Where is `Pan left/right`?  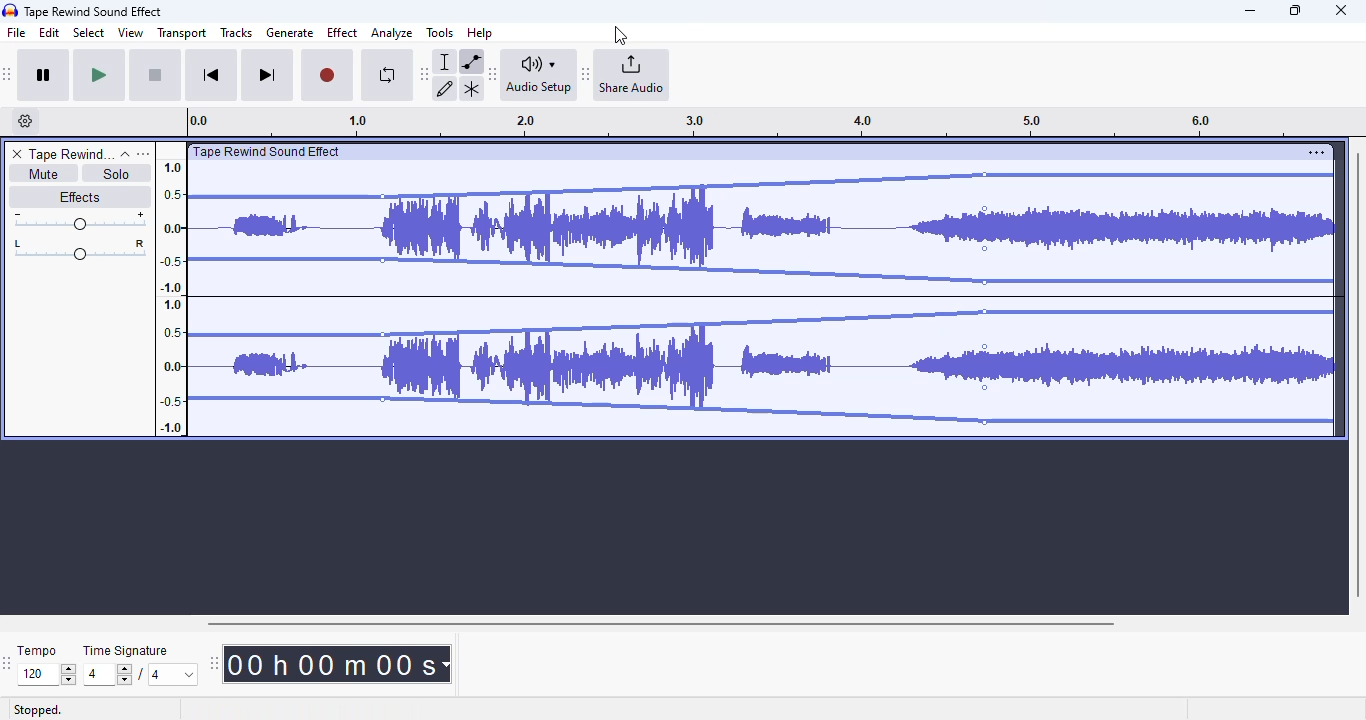
Pan left/right is located at coordinates (80, 250).